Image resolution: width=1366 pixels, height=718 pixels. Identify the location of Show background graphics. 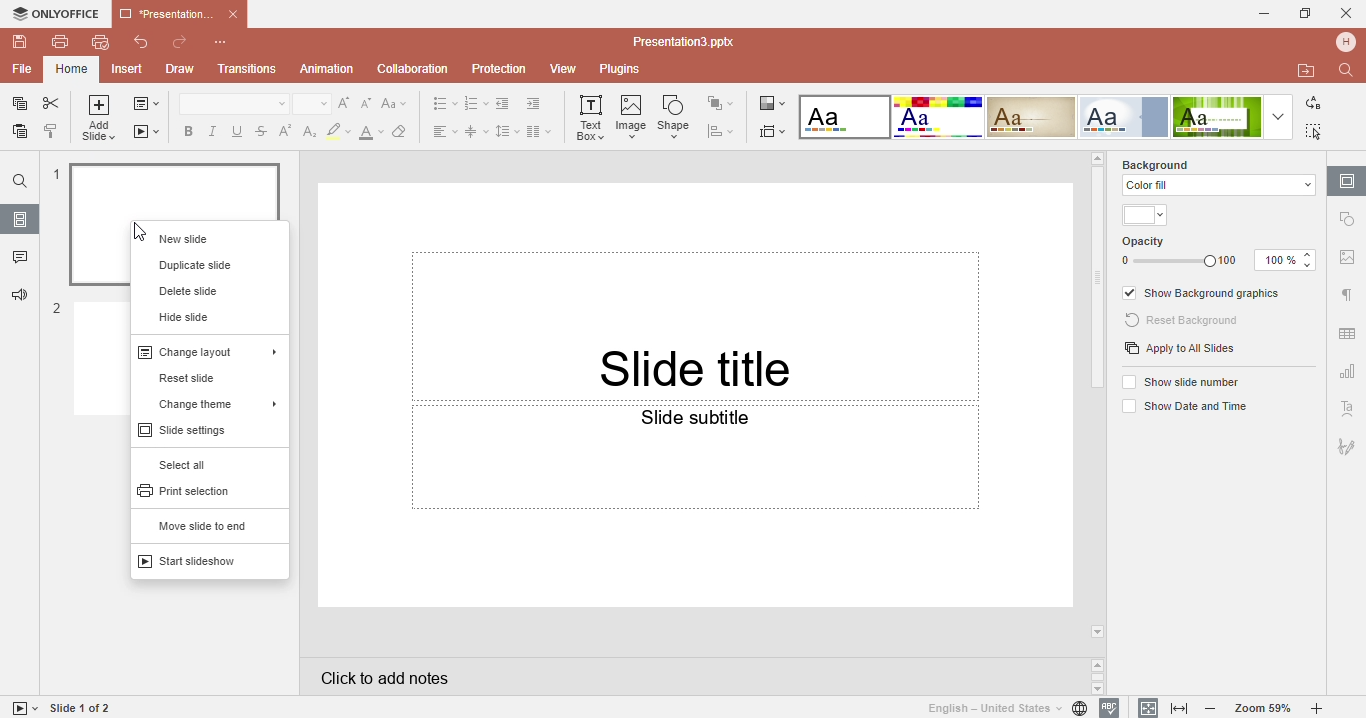
(1204, 294).